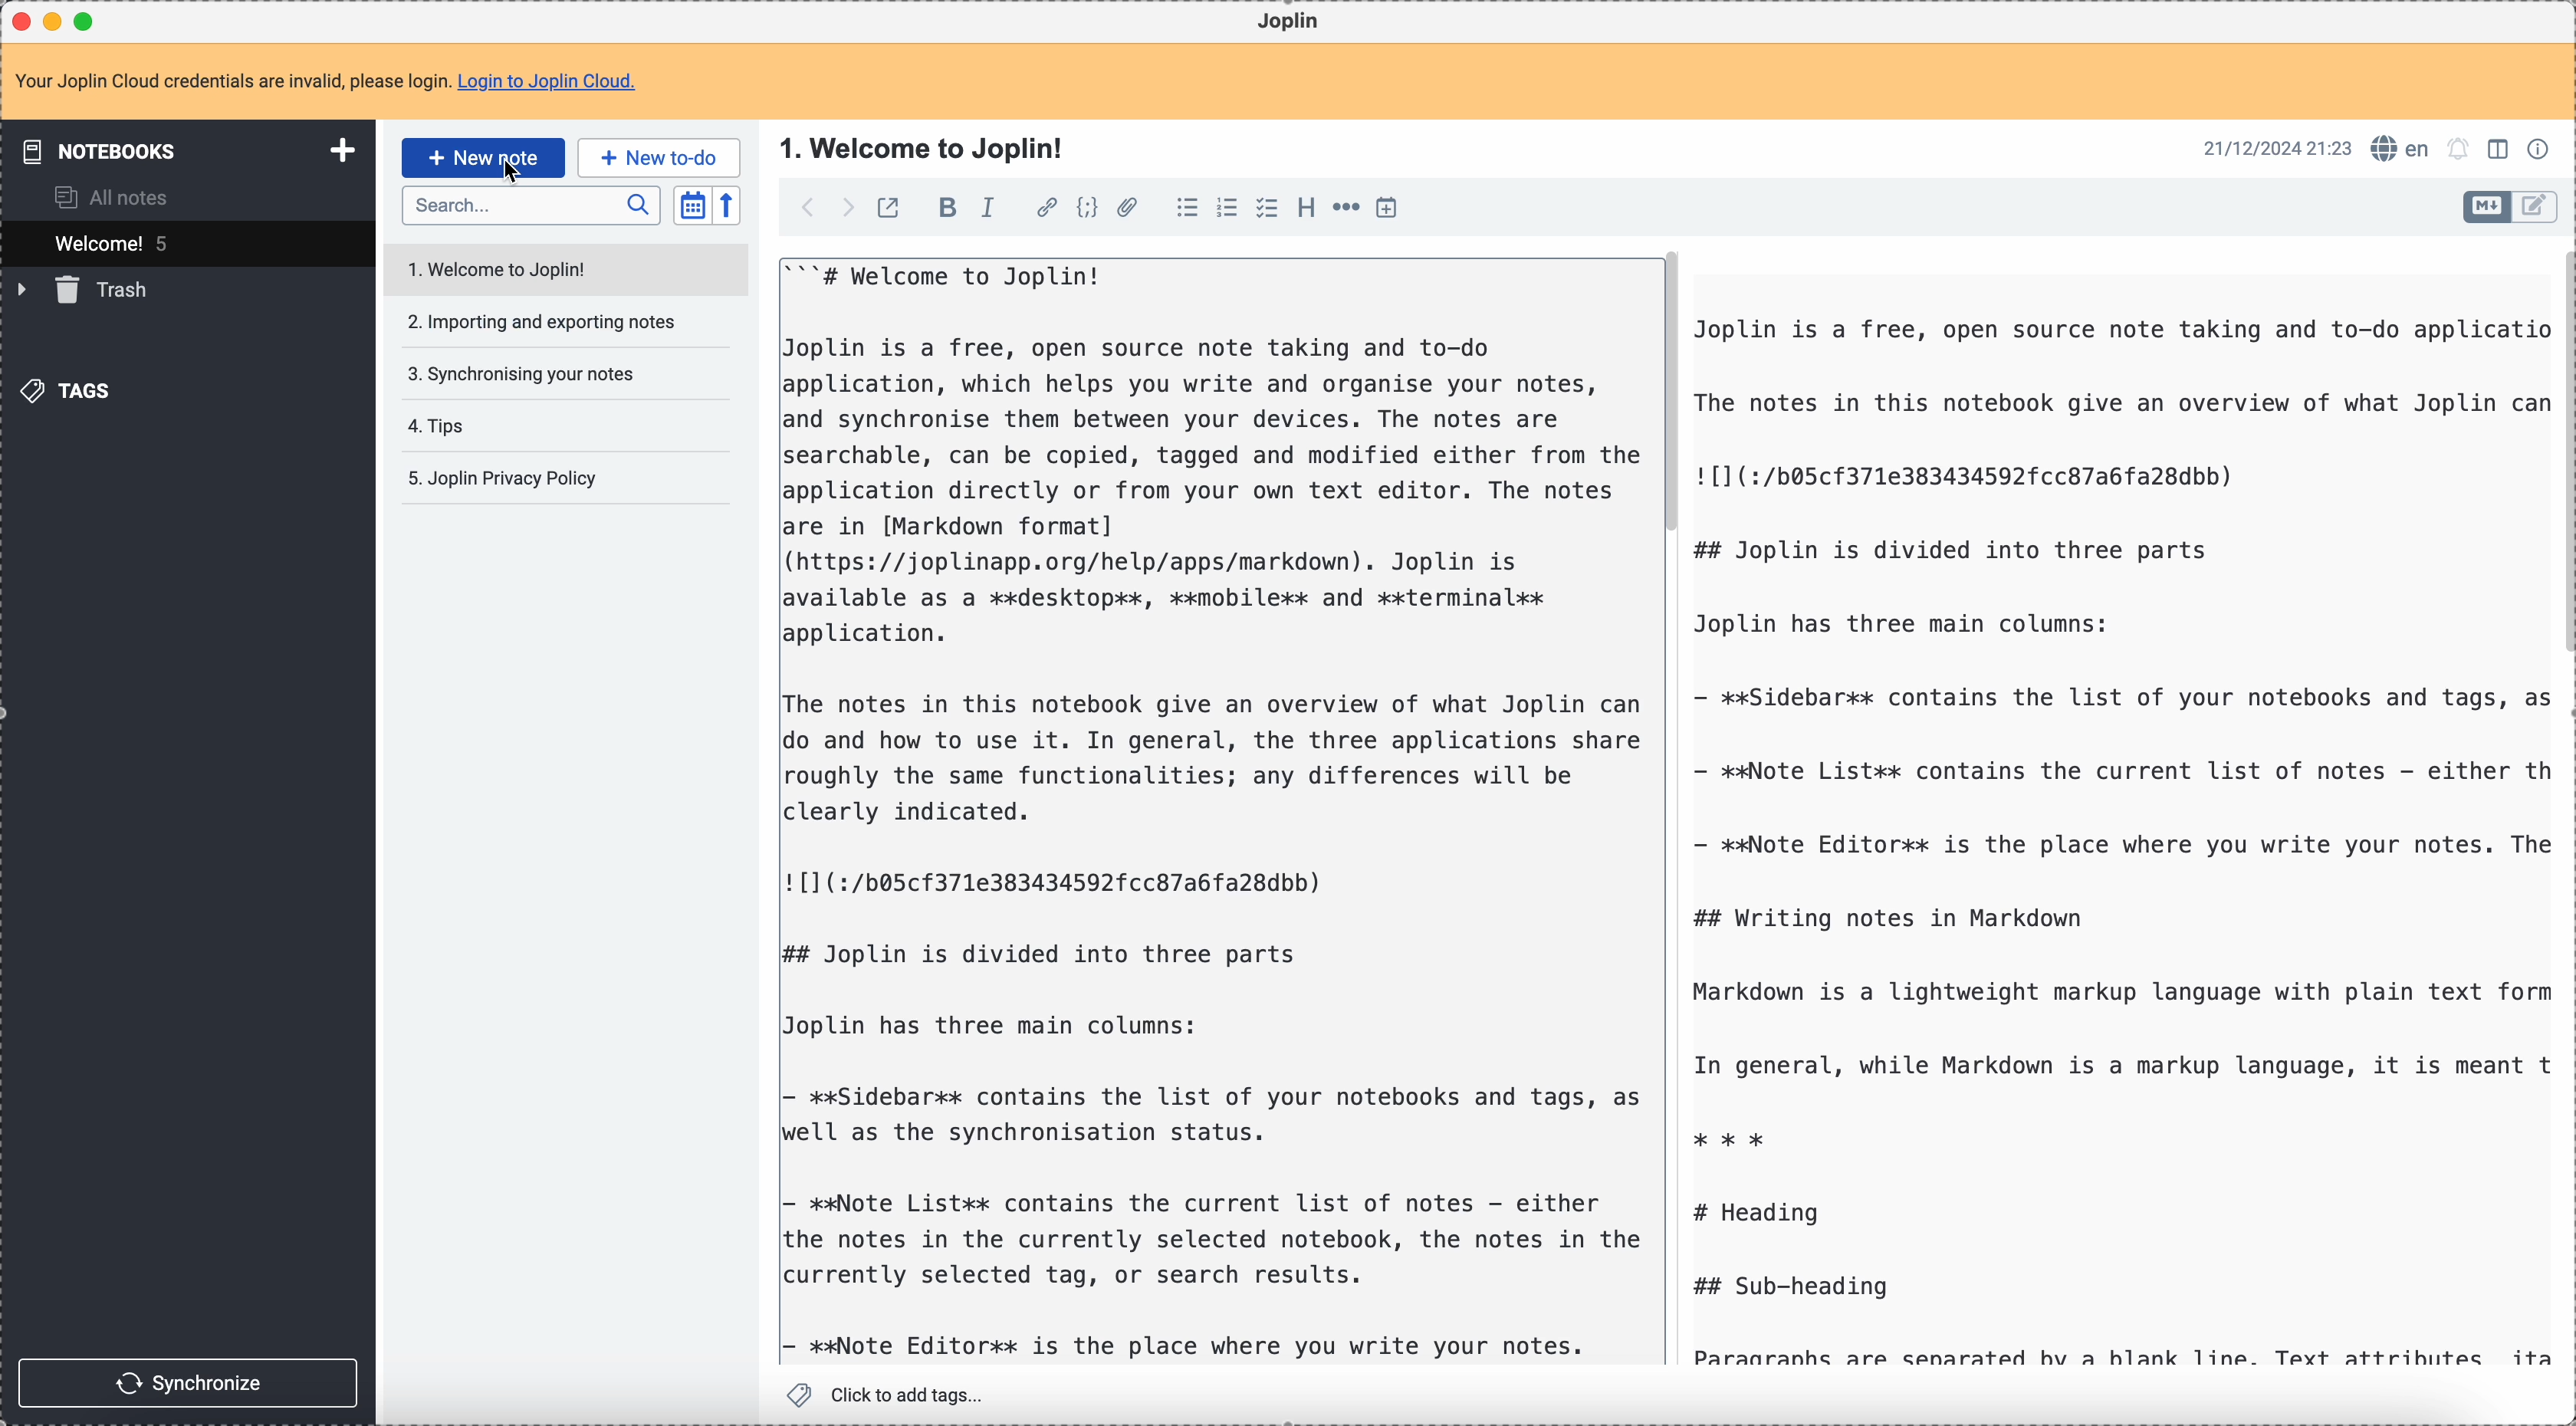 The height and width of the screenshot is (1426, 2576). I want to click on click on new note, so click(482, 157).